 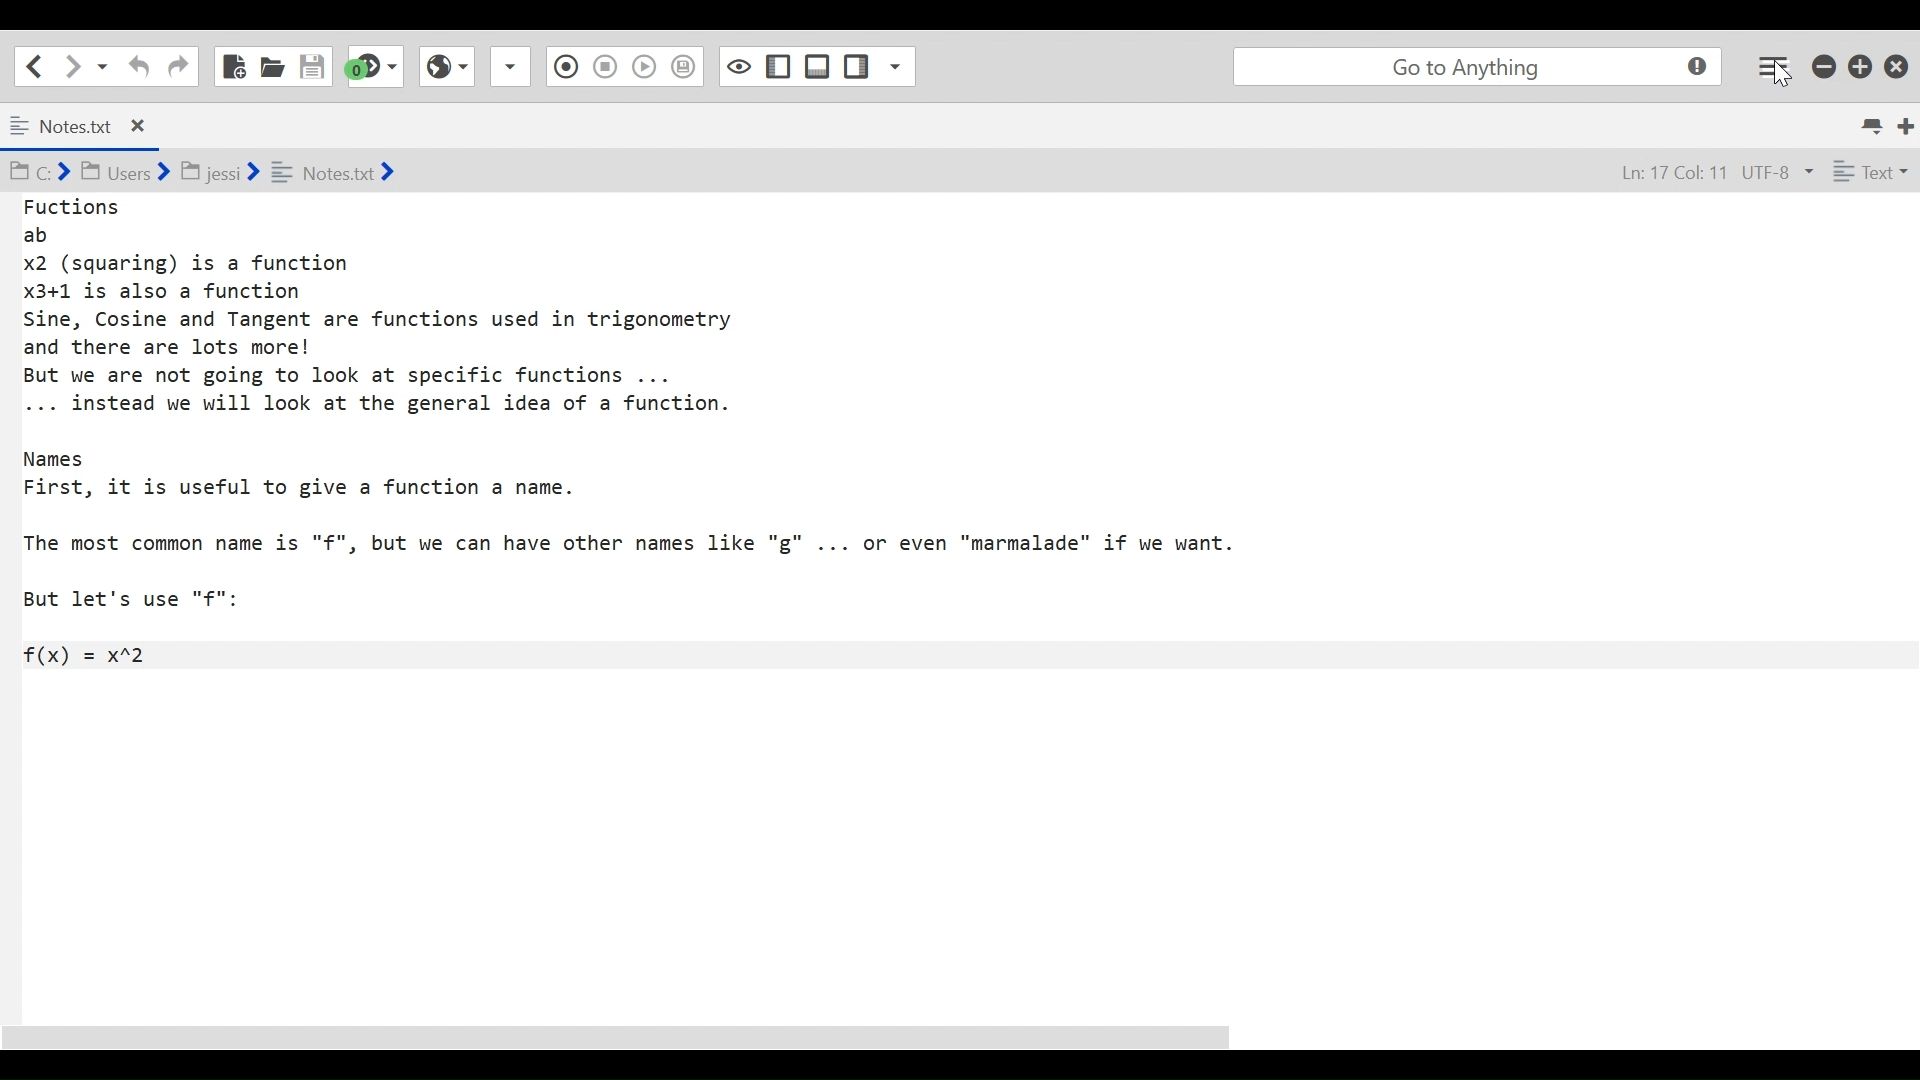 What do you see at coordinates (446, 64) in the screenshot?
I see `Play Last Macro` at bounding box center [446, 64].